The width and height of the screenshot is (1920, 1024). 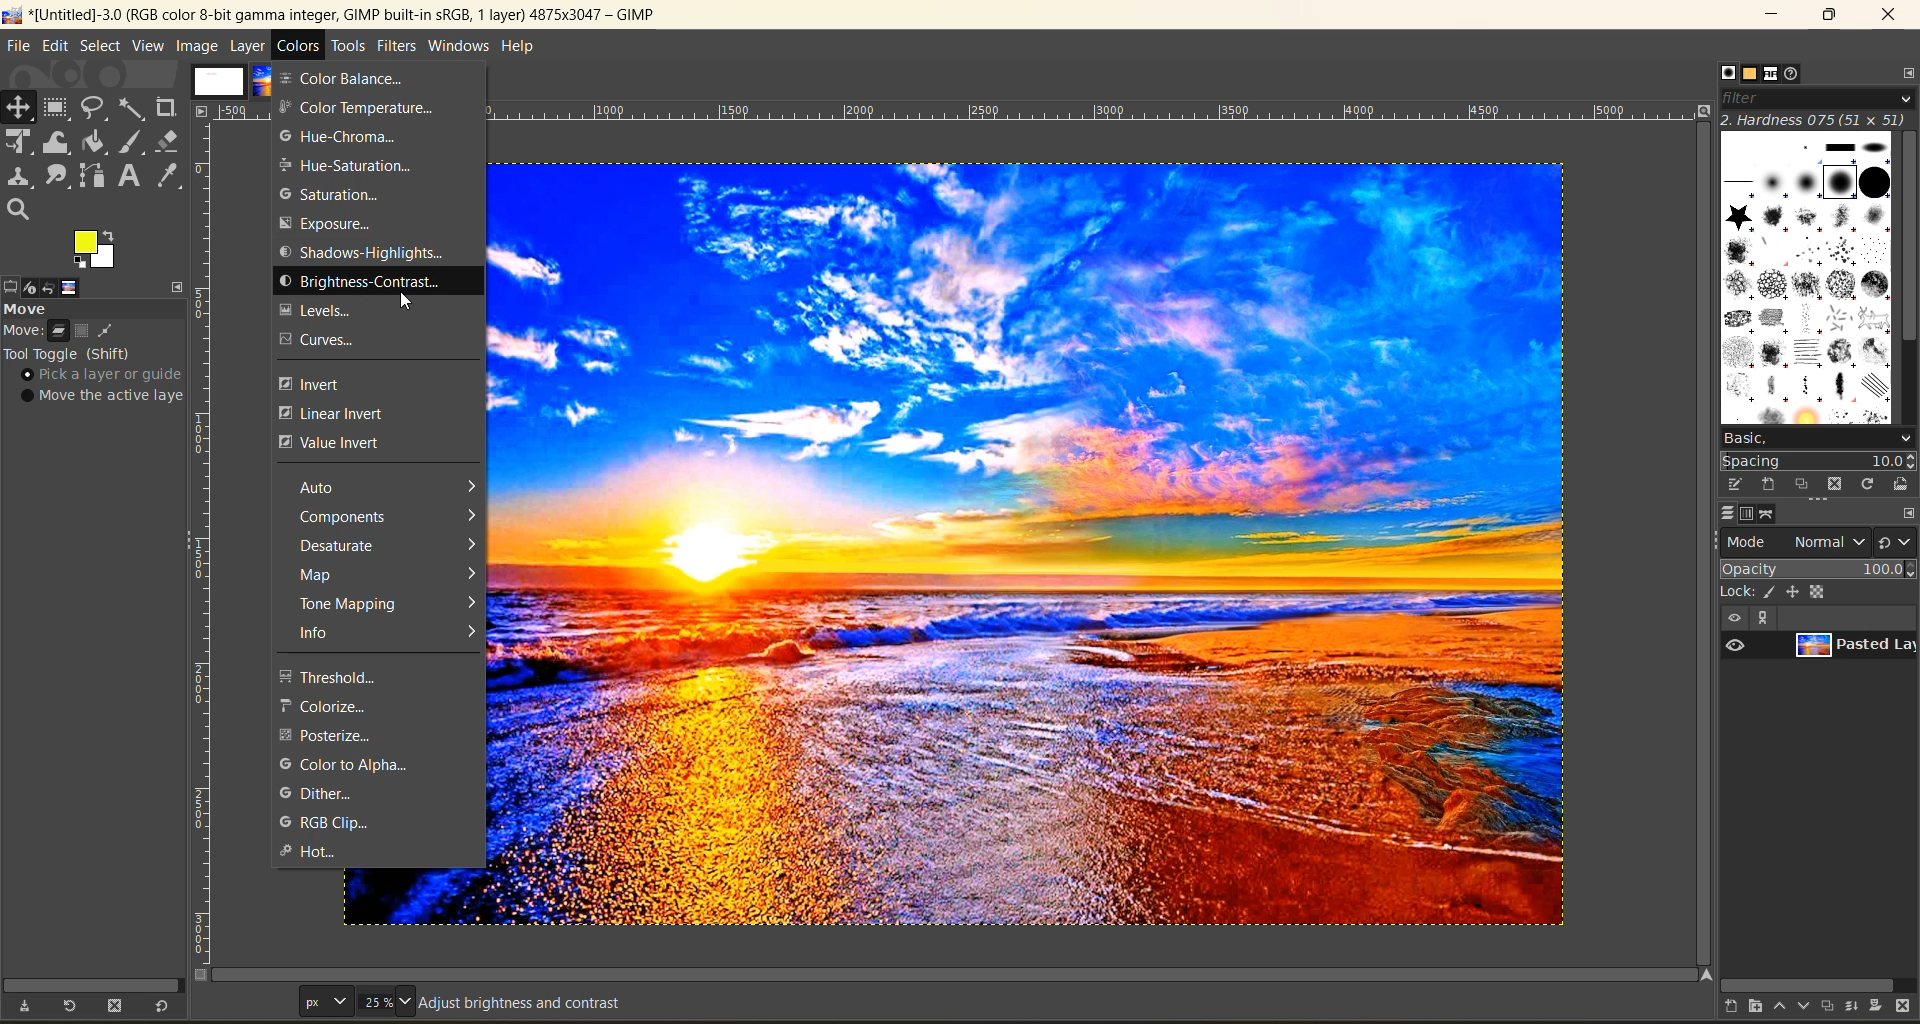 What do you see at coordinates (362, 252) in the screenshot?
I see `shadows highlights` at bounding box center [362, 252].